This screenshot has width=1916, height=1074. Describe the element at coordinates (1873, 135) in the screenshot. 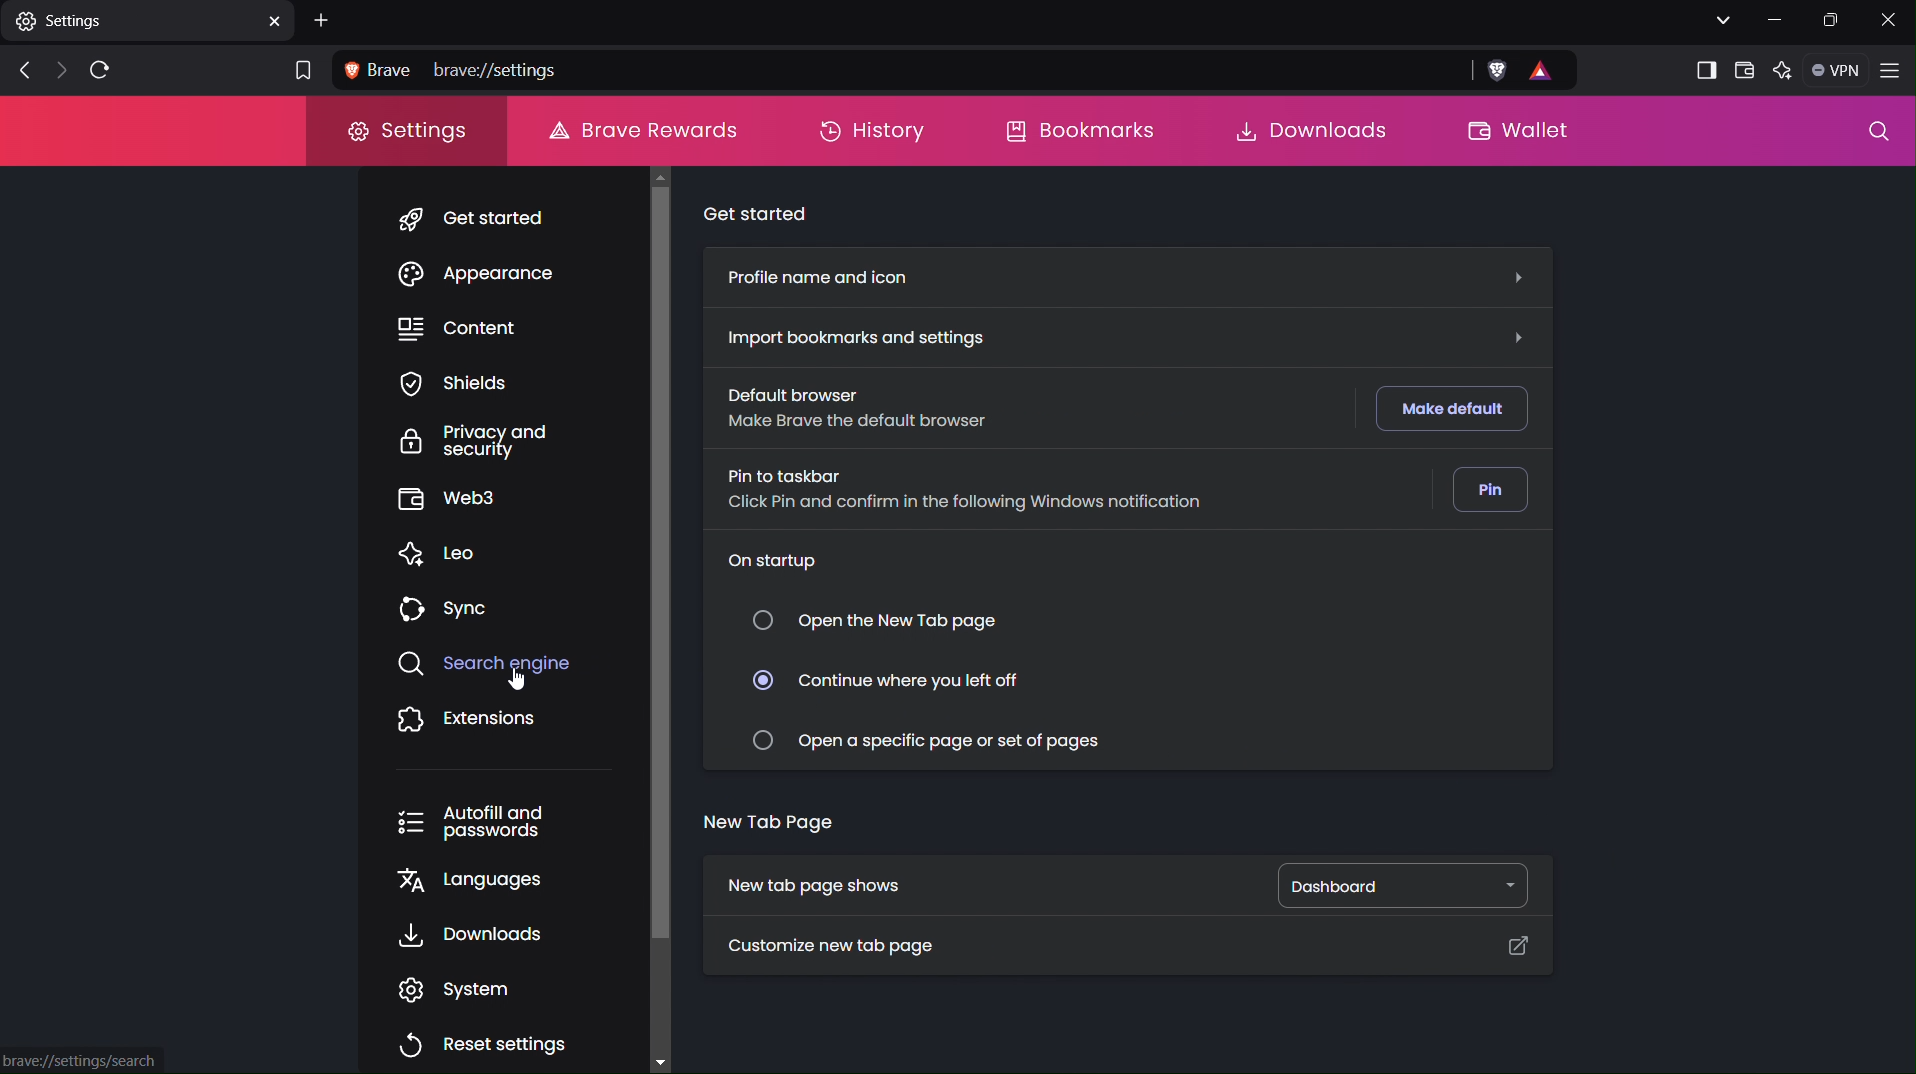

I see `Search` at that location.